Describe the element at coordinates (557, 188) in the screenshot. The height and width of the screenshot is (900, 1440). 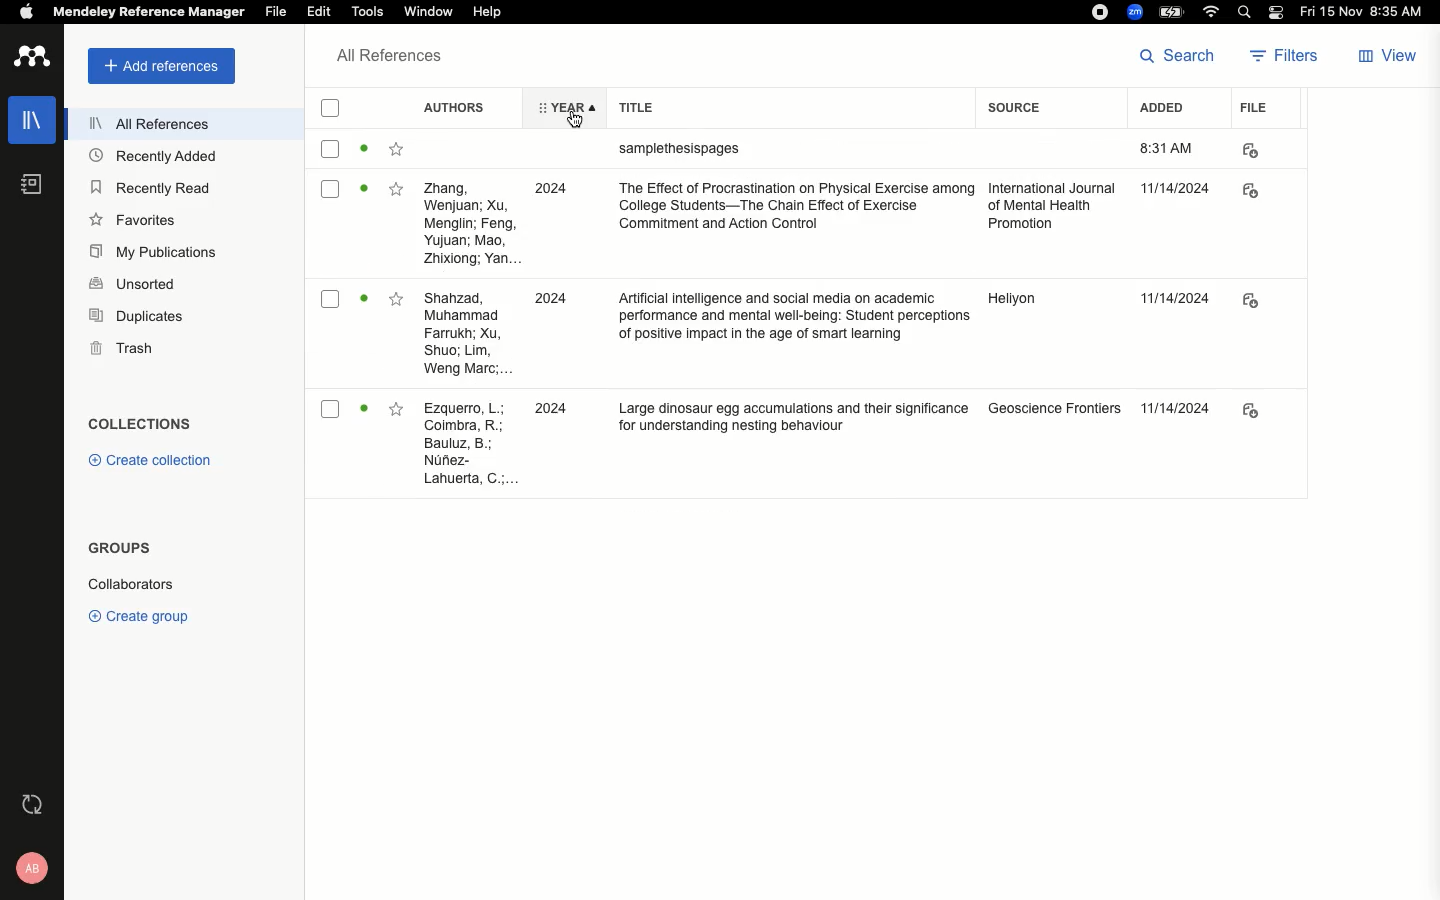
I see `year of publication` at that location.